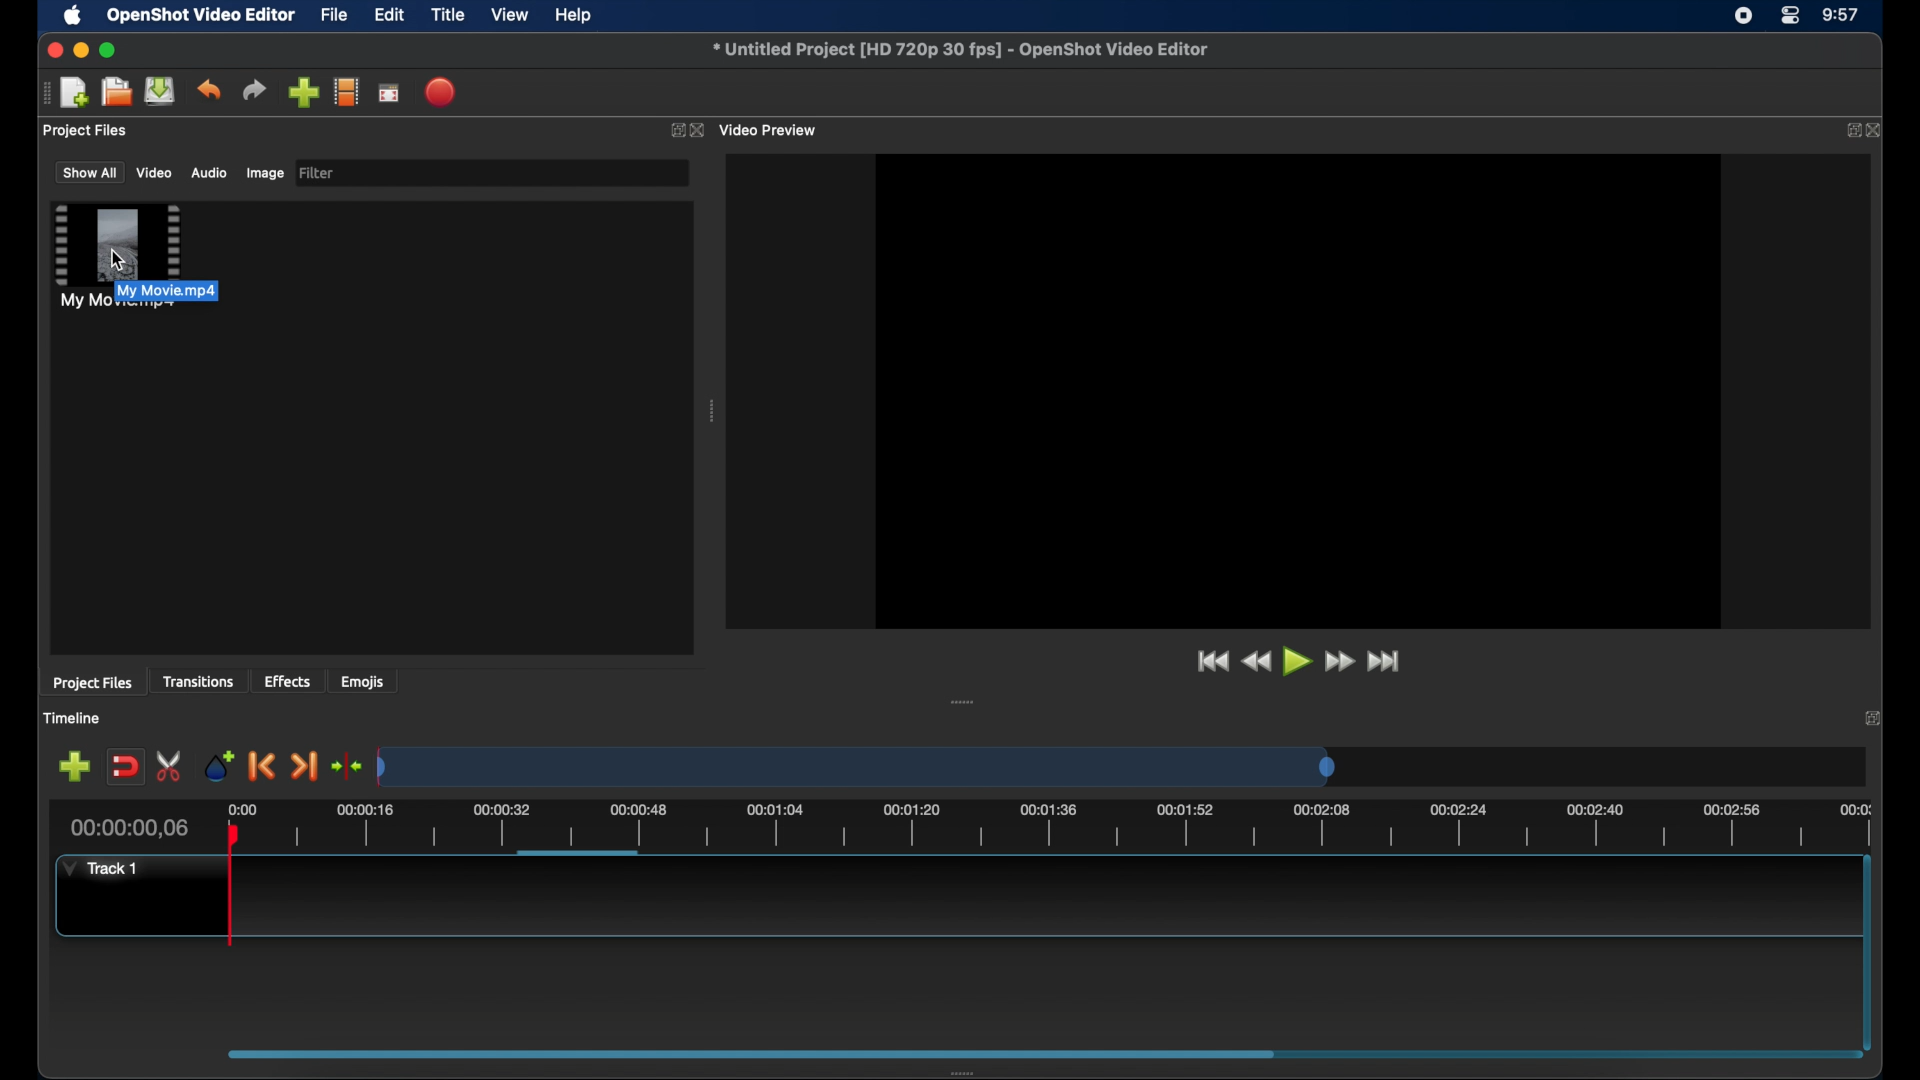 The image size is (1920, 1080). What do you see at coordinates (1076, 828) in the screenshot?
I see `timeline scale` at bounding box center [1076, 828].